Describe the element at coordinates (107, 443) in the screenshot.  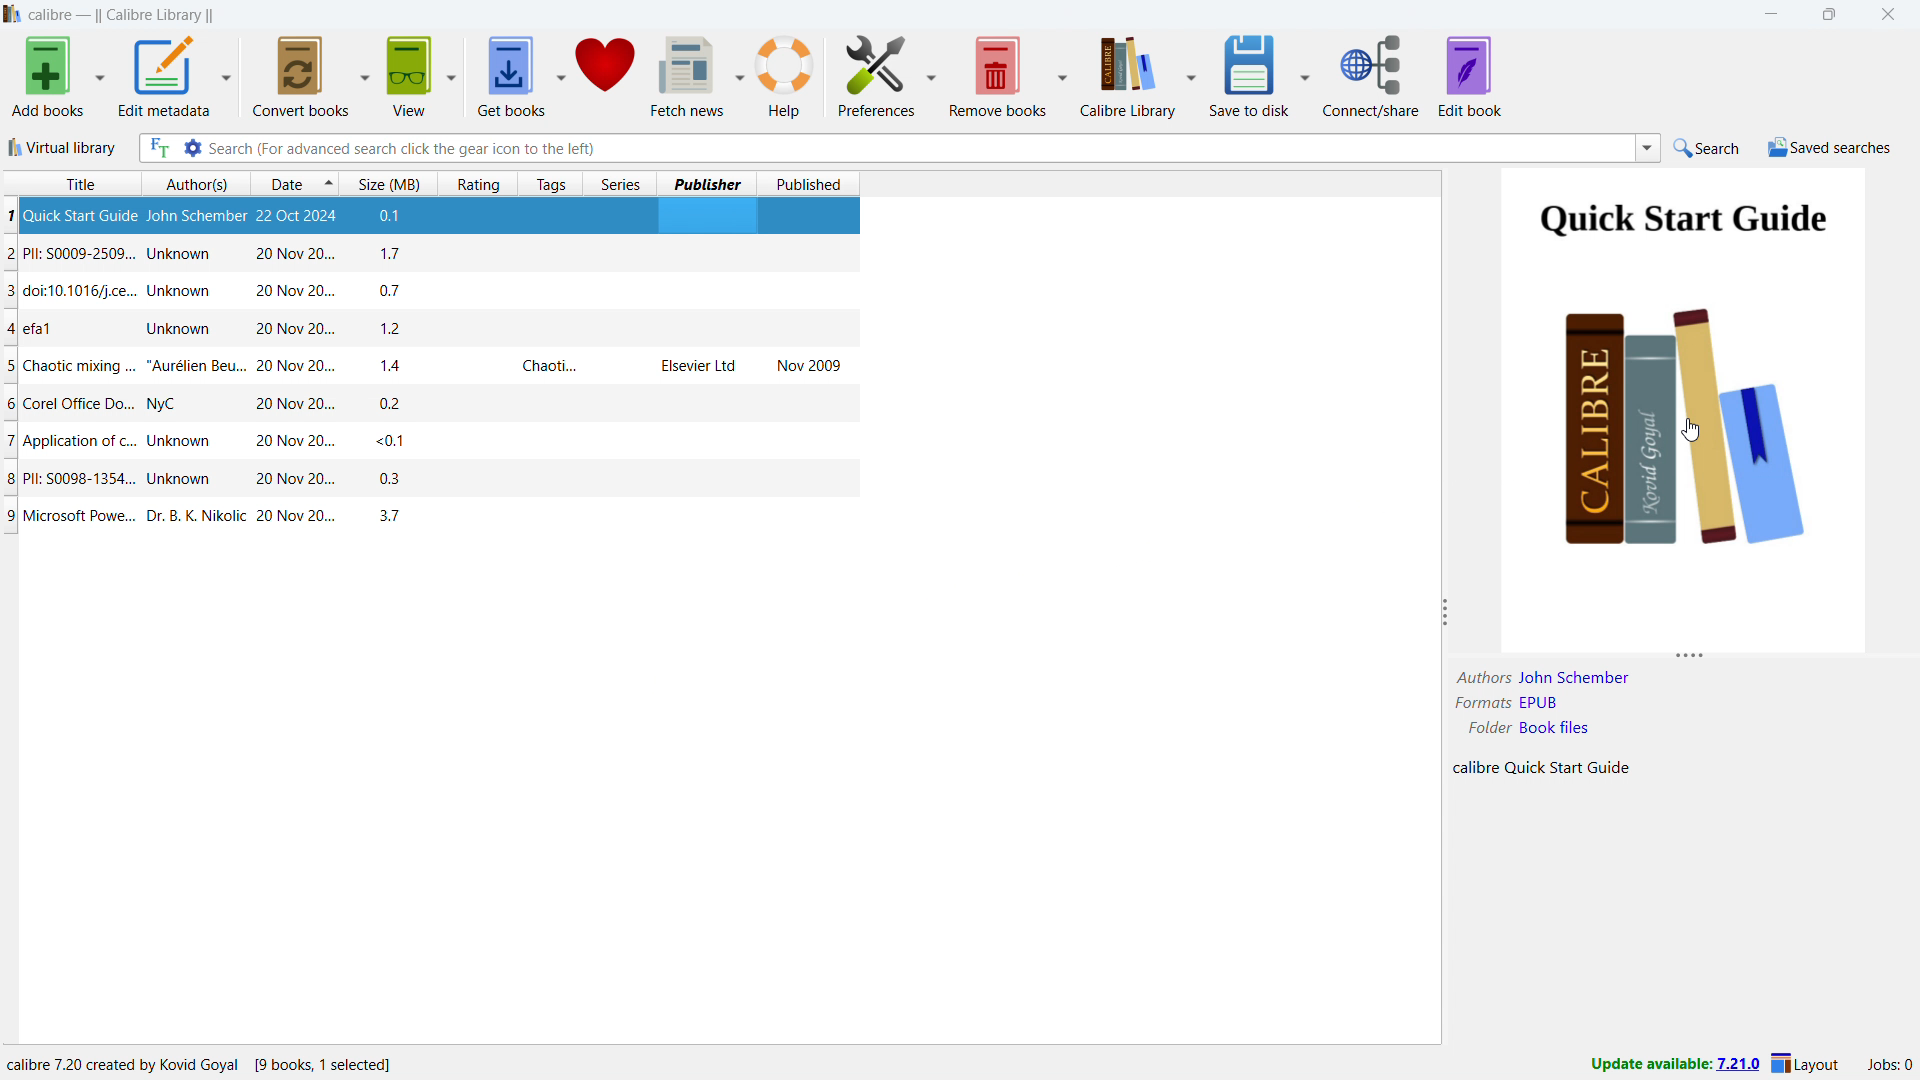
I see `Application of c... Unknown` at that location.